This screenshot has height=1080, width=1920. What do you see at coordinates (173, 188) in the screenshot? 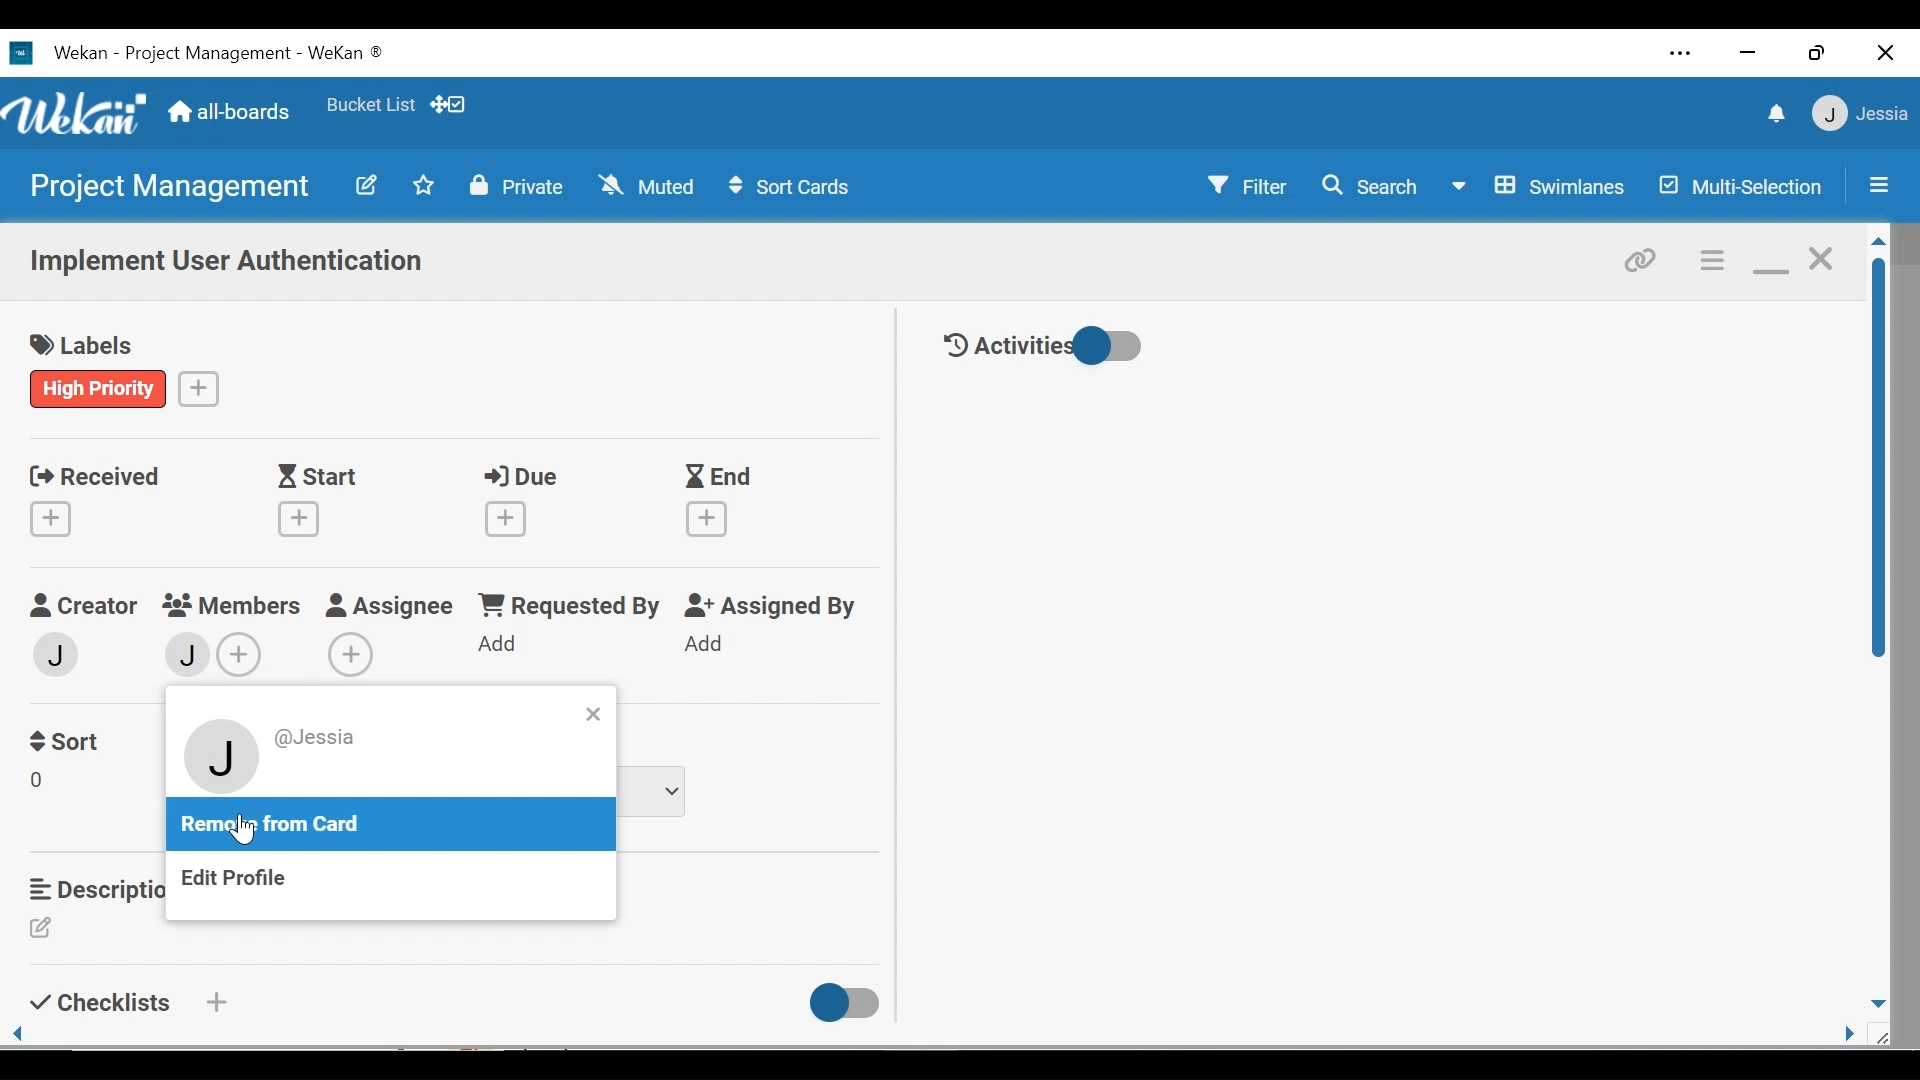
I see `Project Management` at bounding box center [173, 188].